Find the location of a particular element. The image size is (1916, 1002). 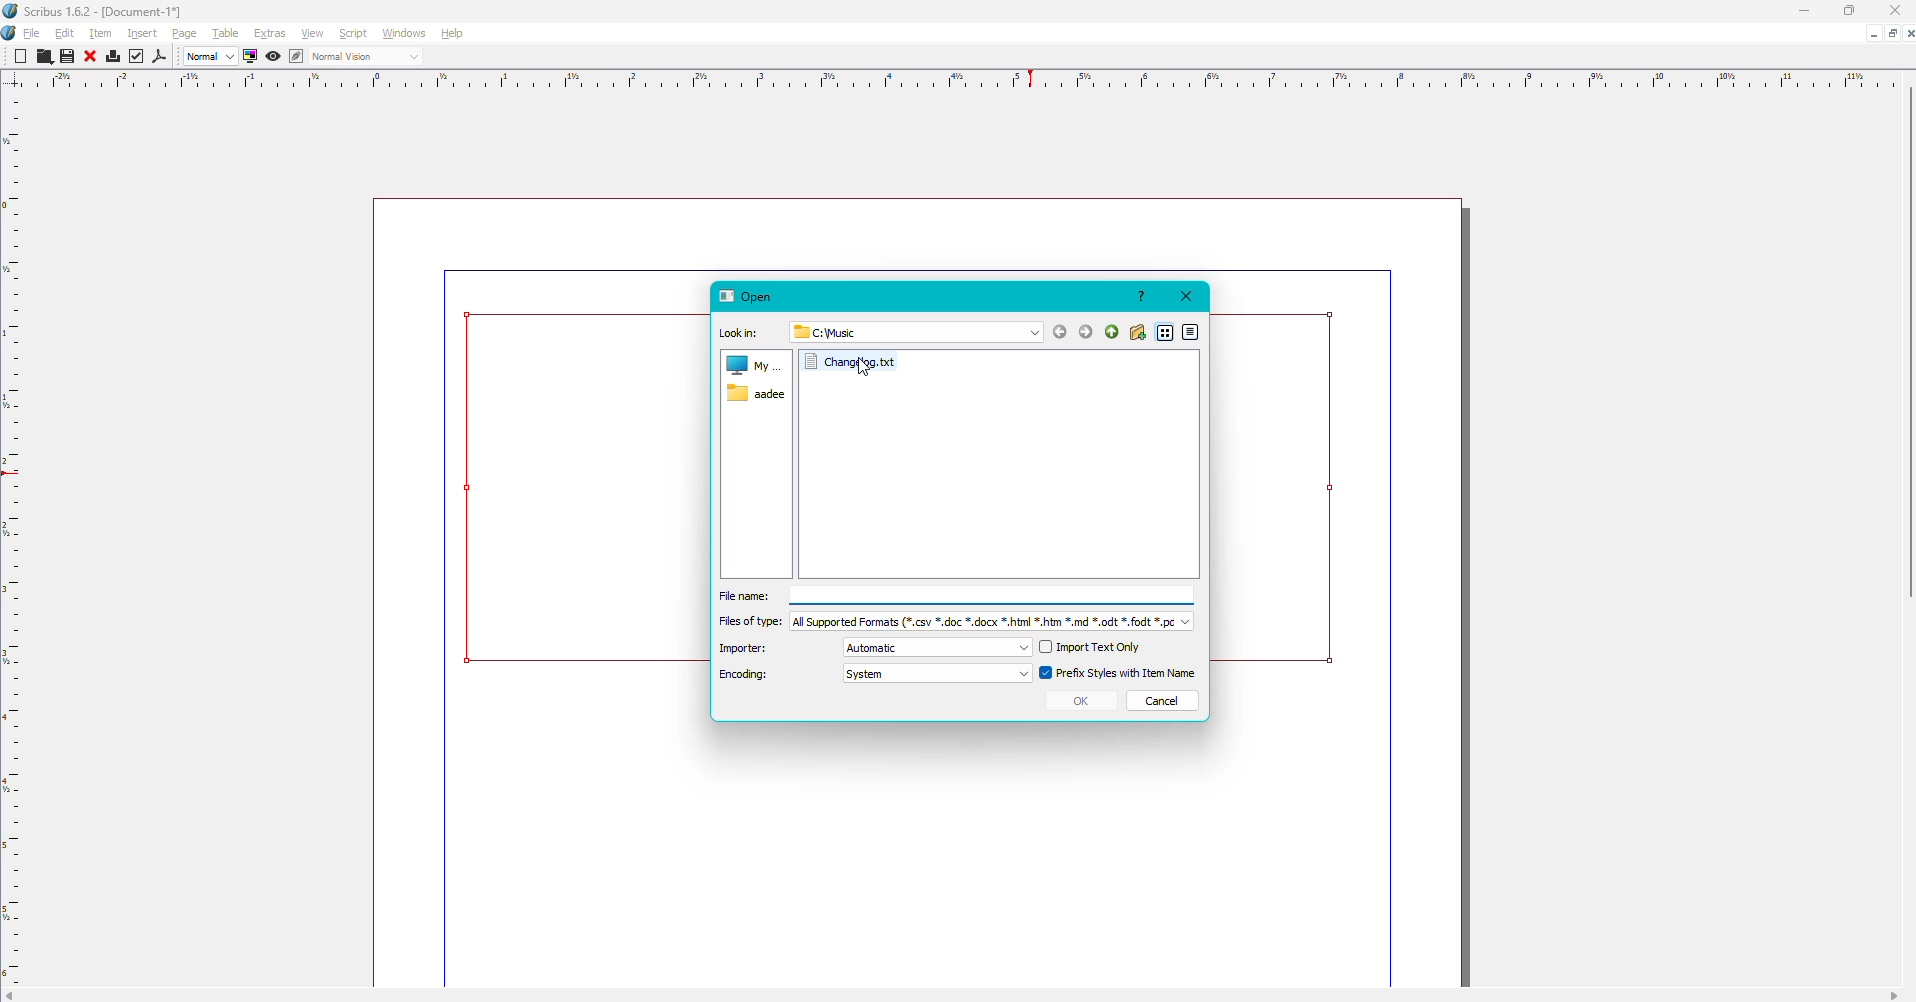

Normal is located at coordinates (208, 57).